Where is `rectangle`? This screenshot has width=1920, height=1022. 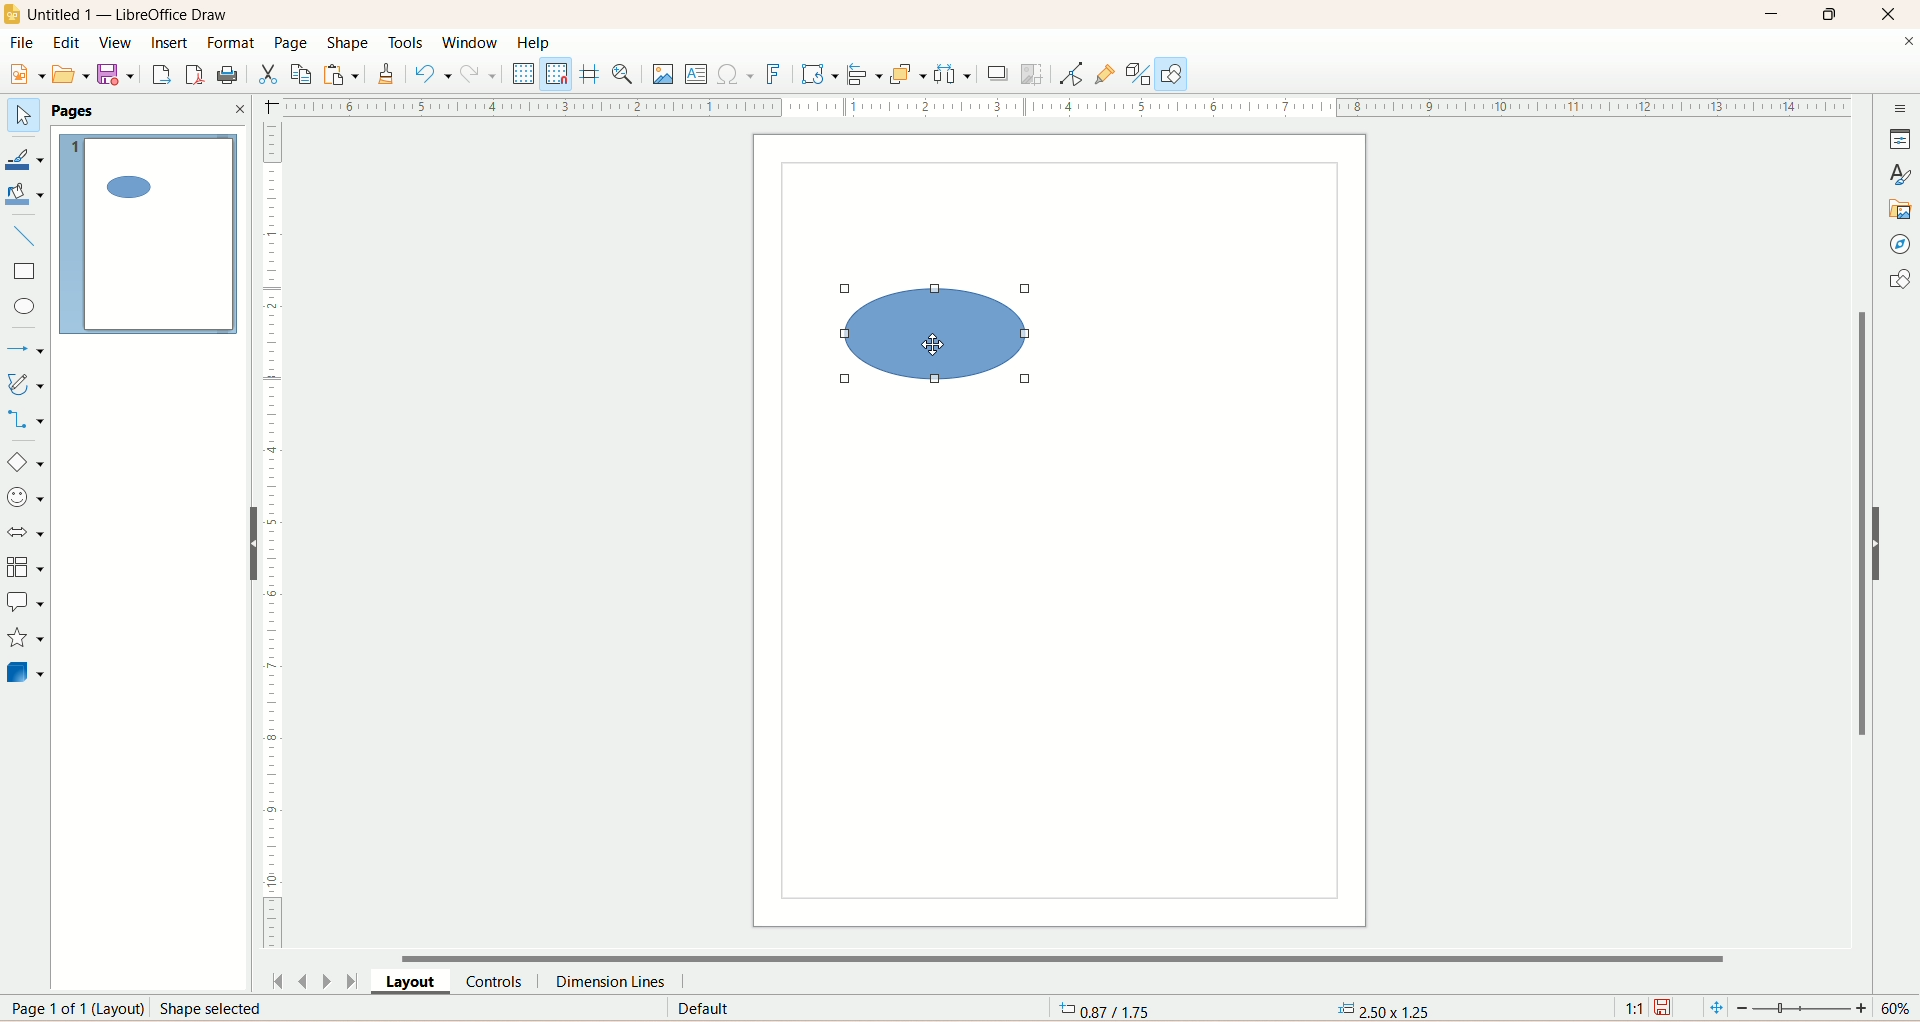
rectangle is located at coordinates (27, 270).